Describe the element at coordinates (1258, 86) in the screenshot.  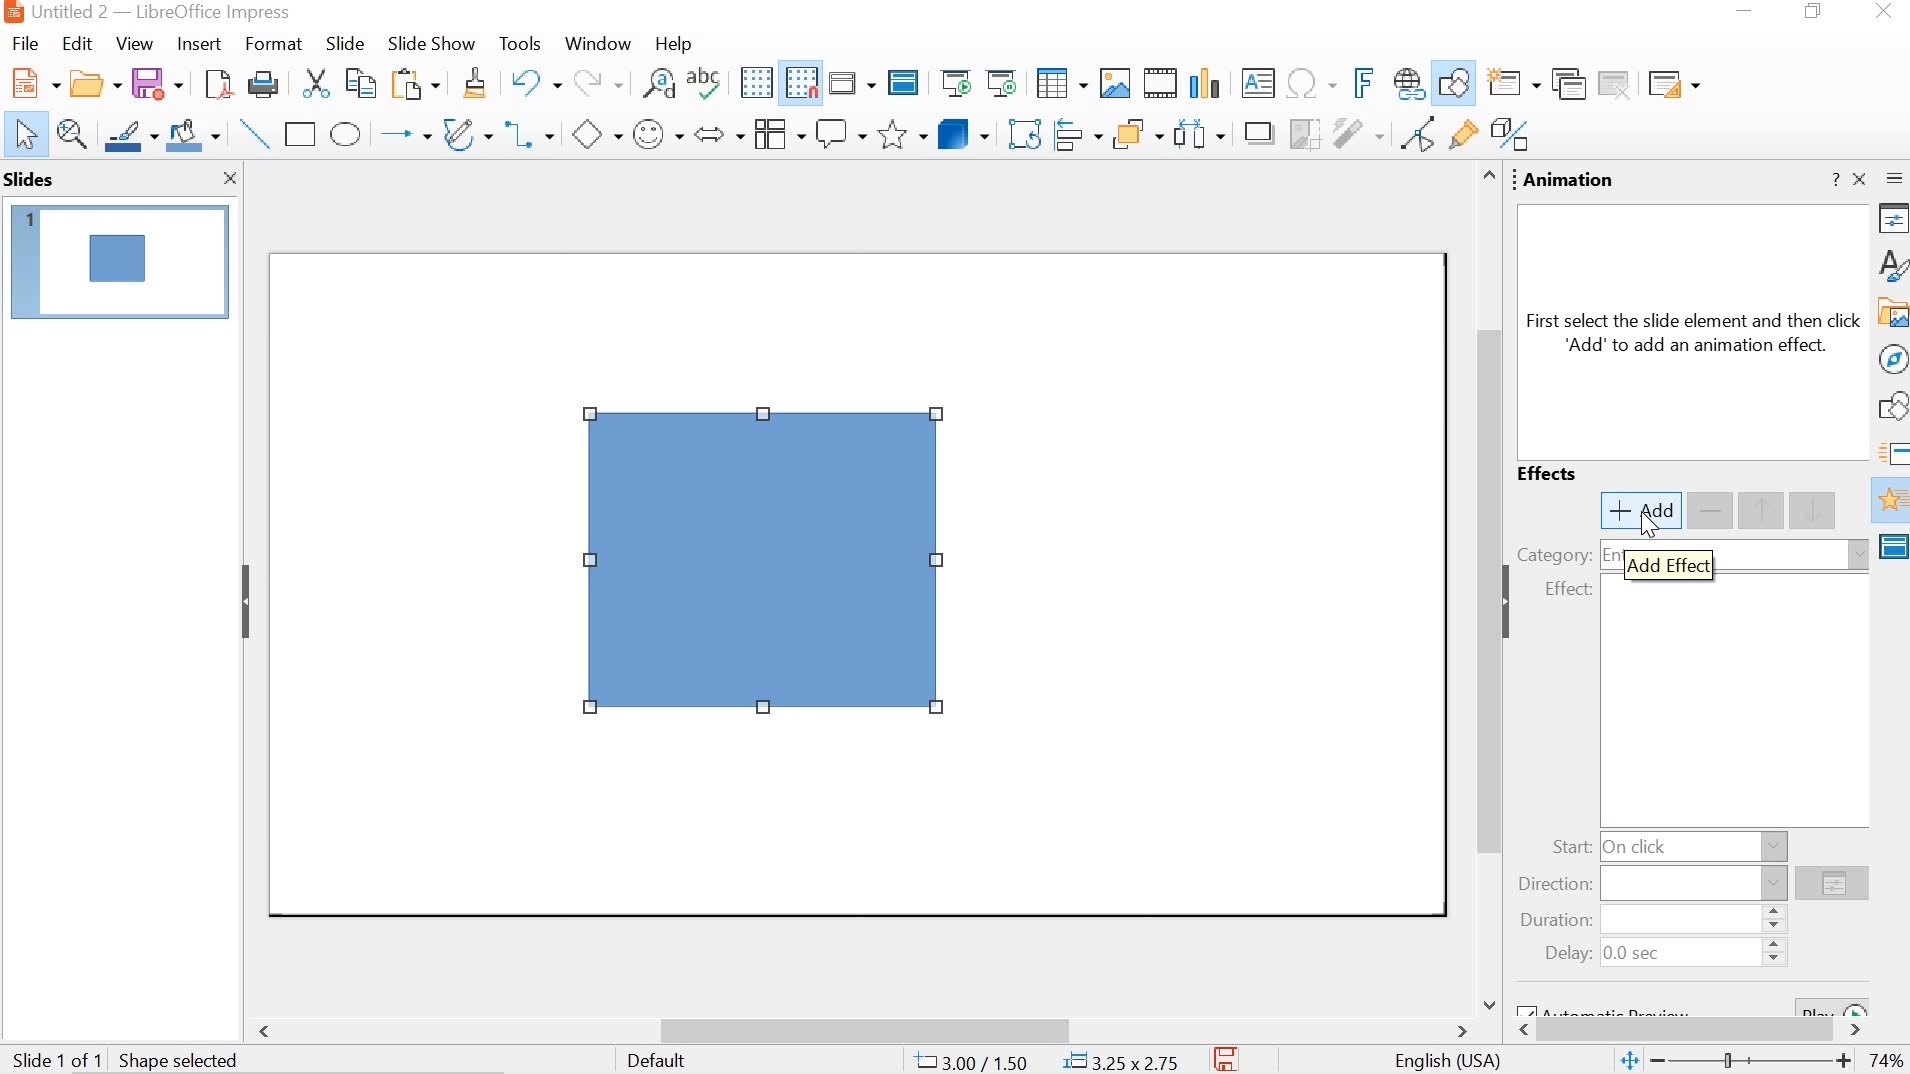
I see `insert text box` at that location.